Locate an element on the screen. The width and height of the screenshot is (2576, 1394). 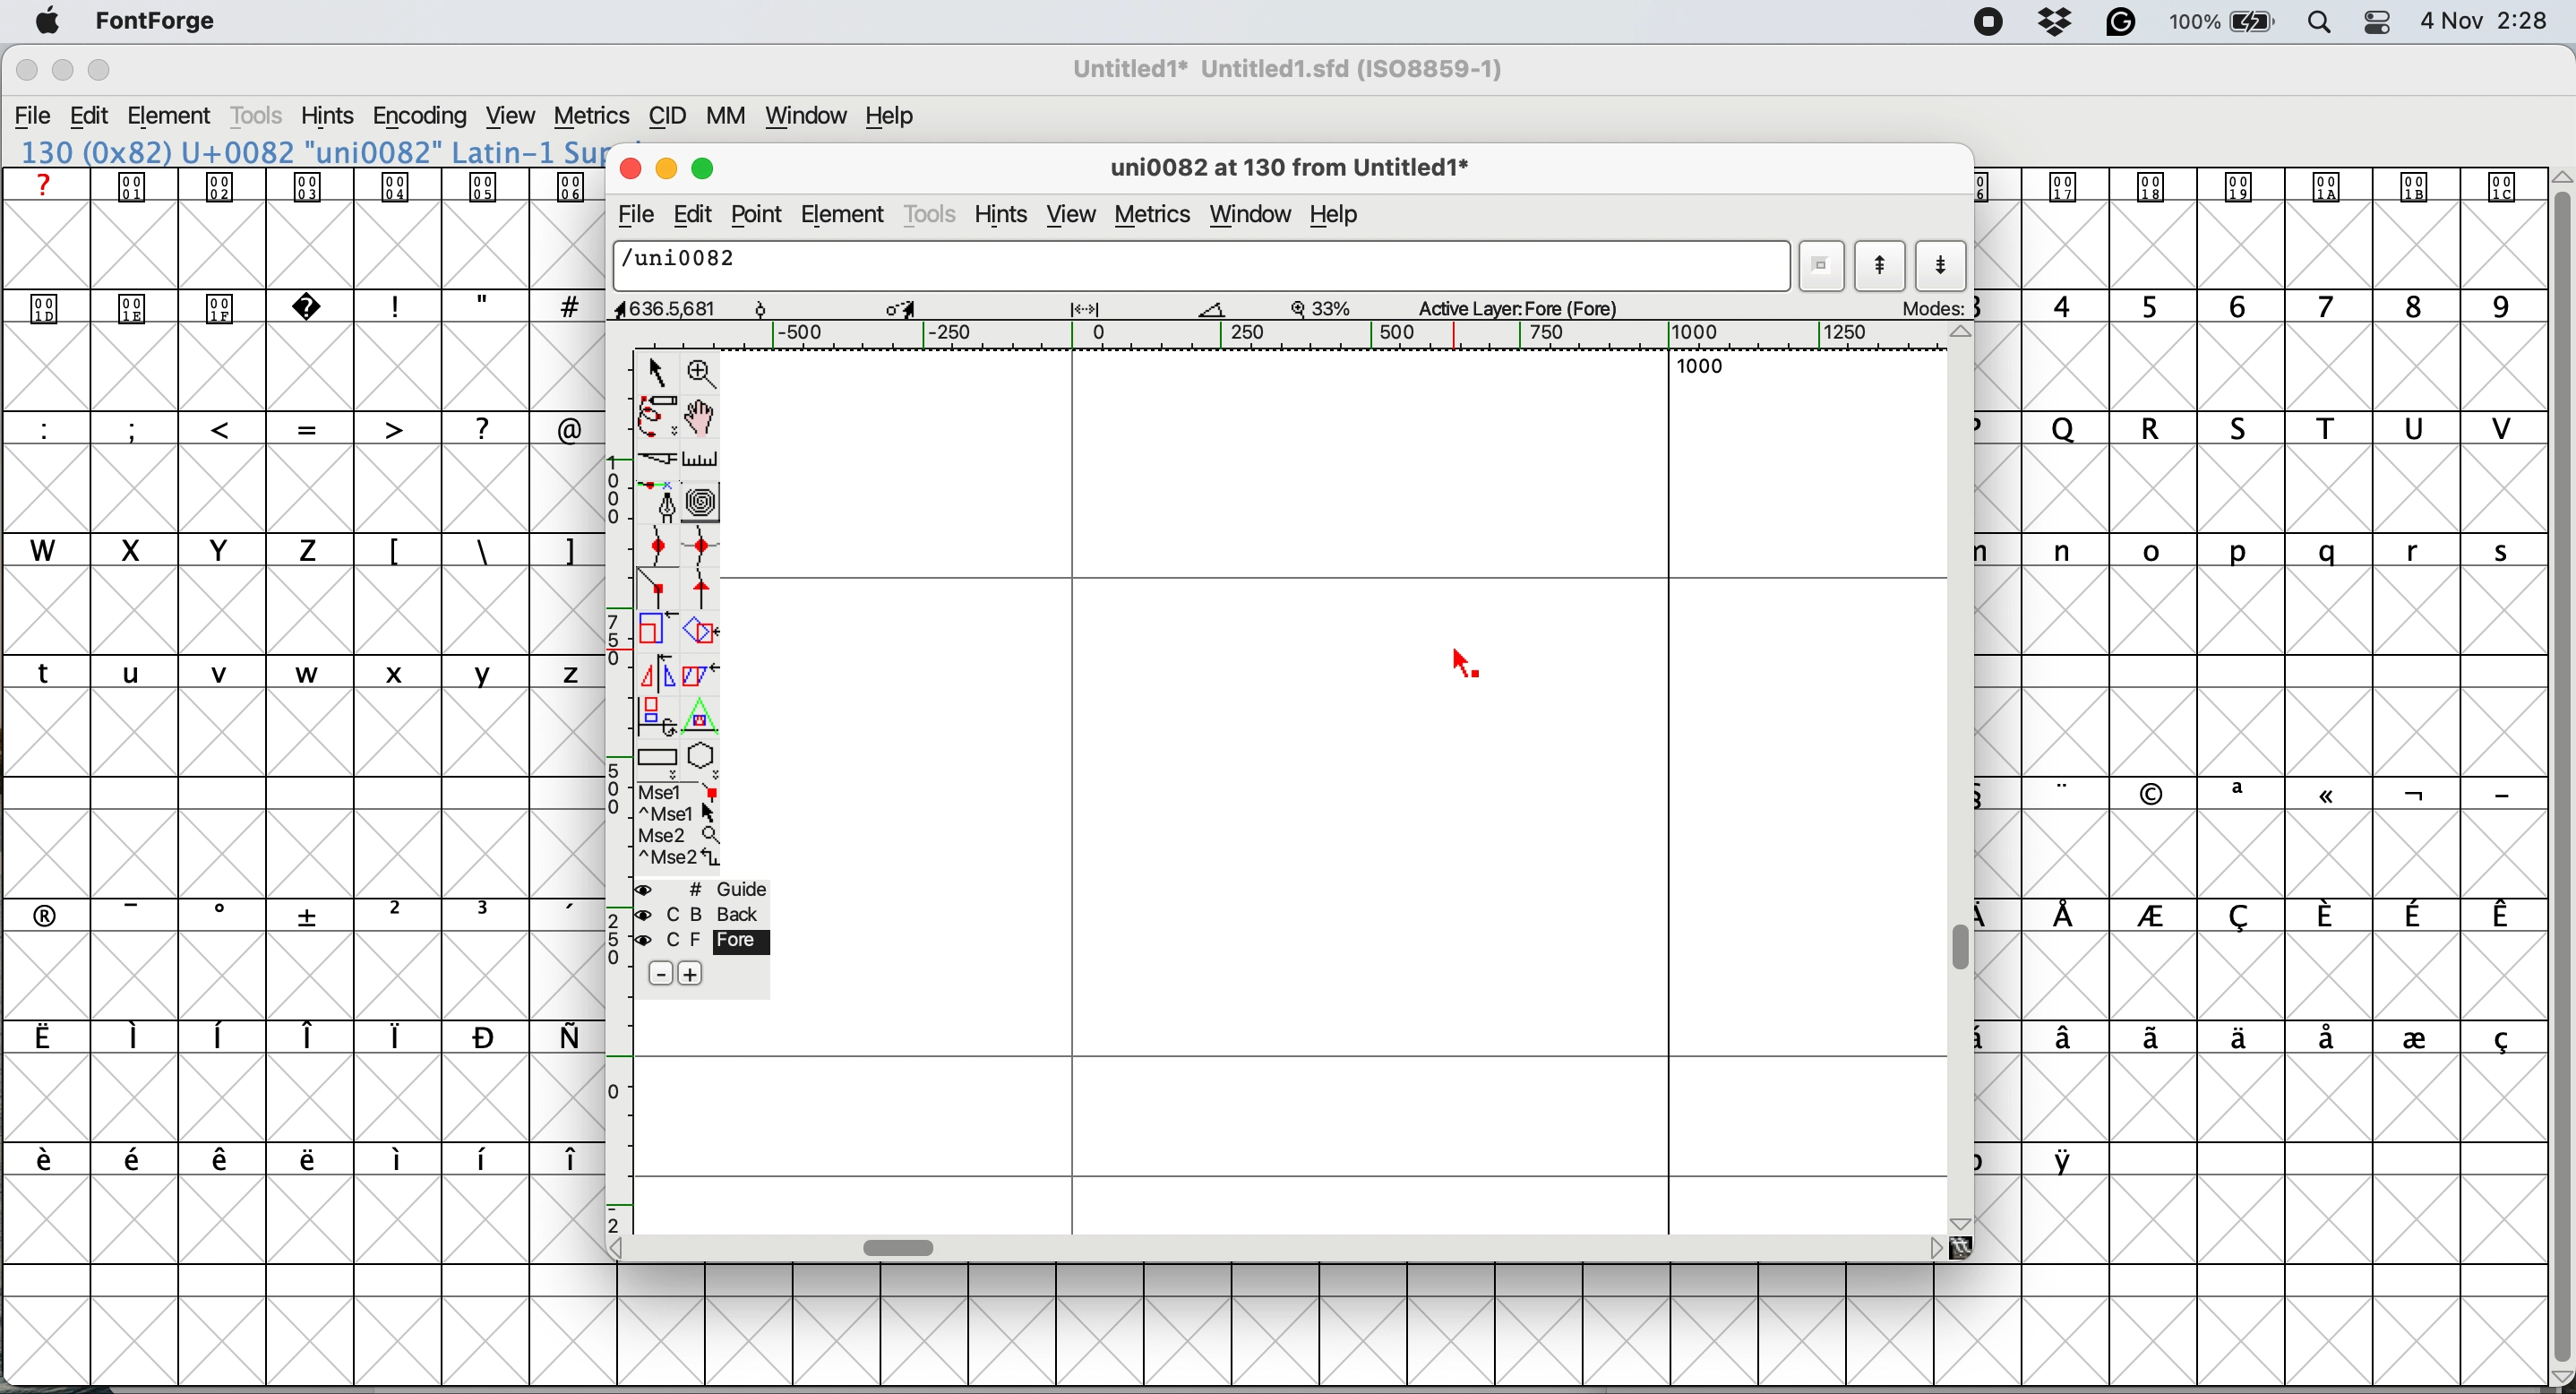
back is located at coordinates (704, 914).